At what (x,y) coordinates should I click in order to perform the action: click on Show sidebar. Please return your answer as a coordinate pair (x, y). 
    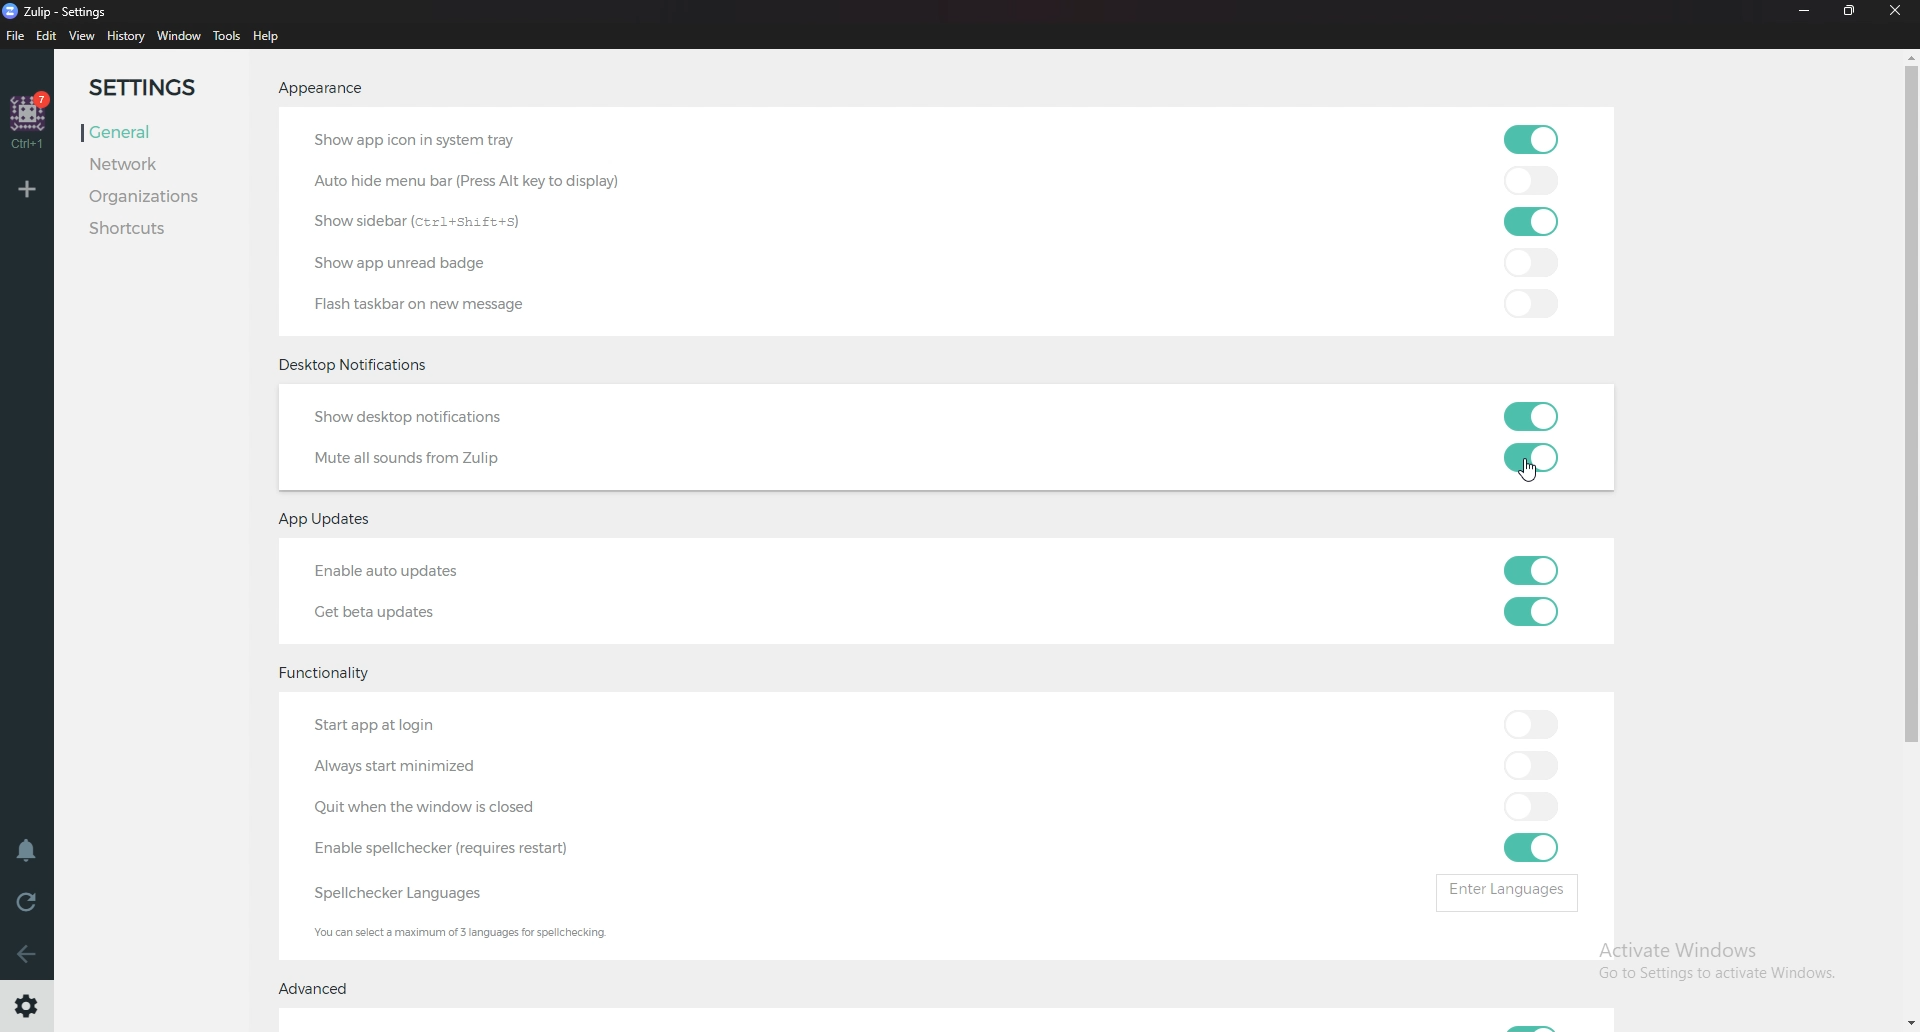
    Looking at the image, I should click on (429, 218).